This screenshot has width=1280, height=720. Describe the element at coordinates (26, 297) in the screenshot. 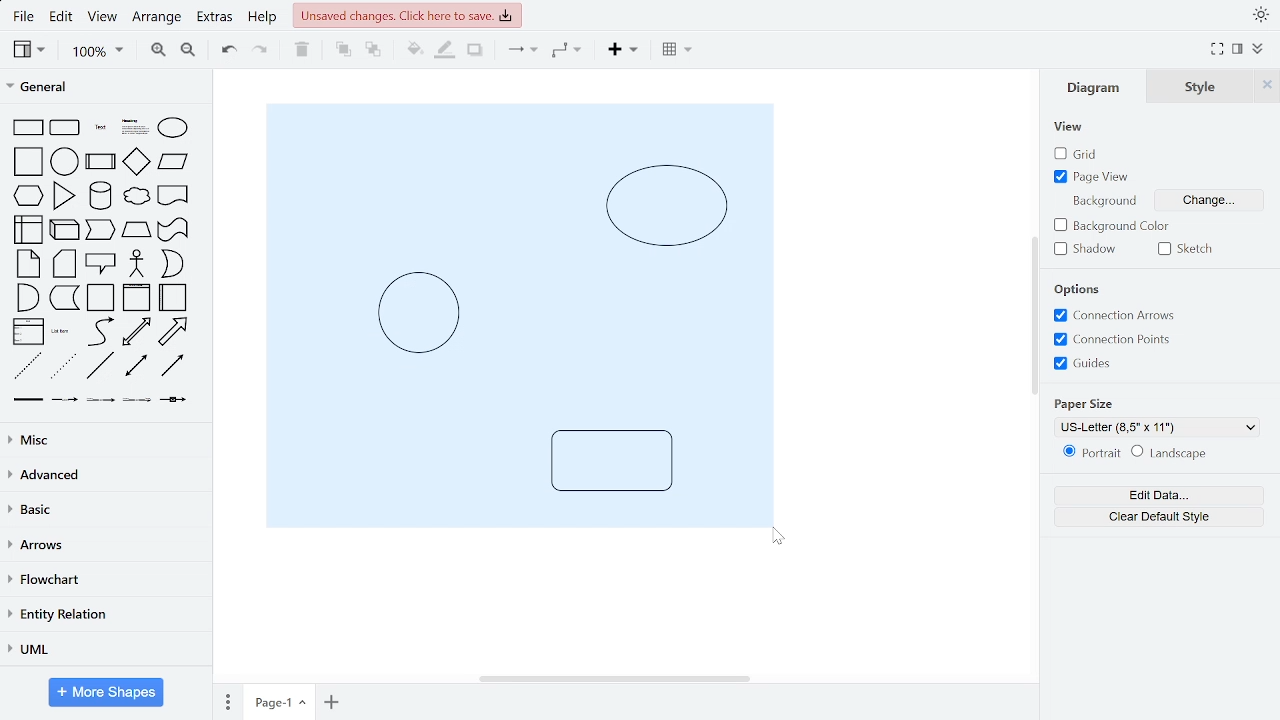

I see `and` at that location.